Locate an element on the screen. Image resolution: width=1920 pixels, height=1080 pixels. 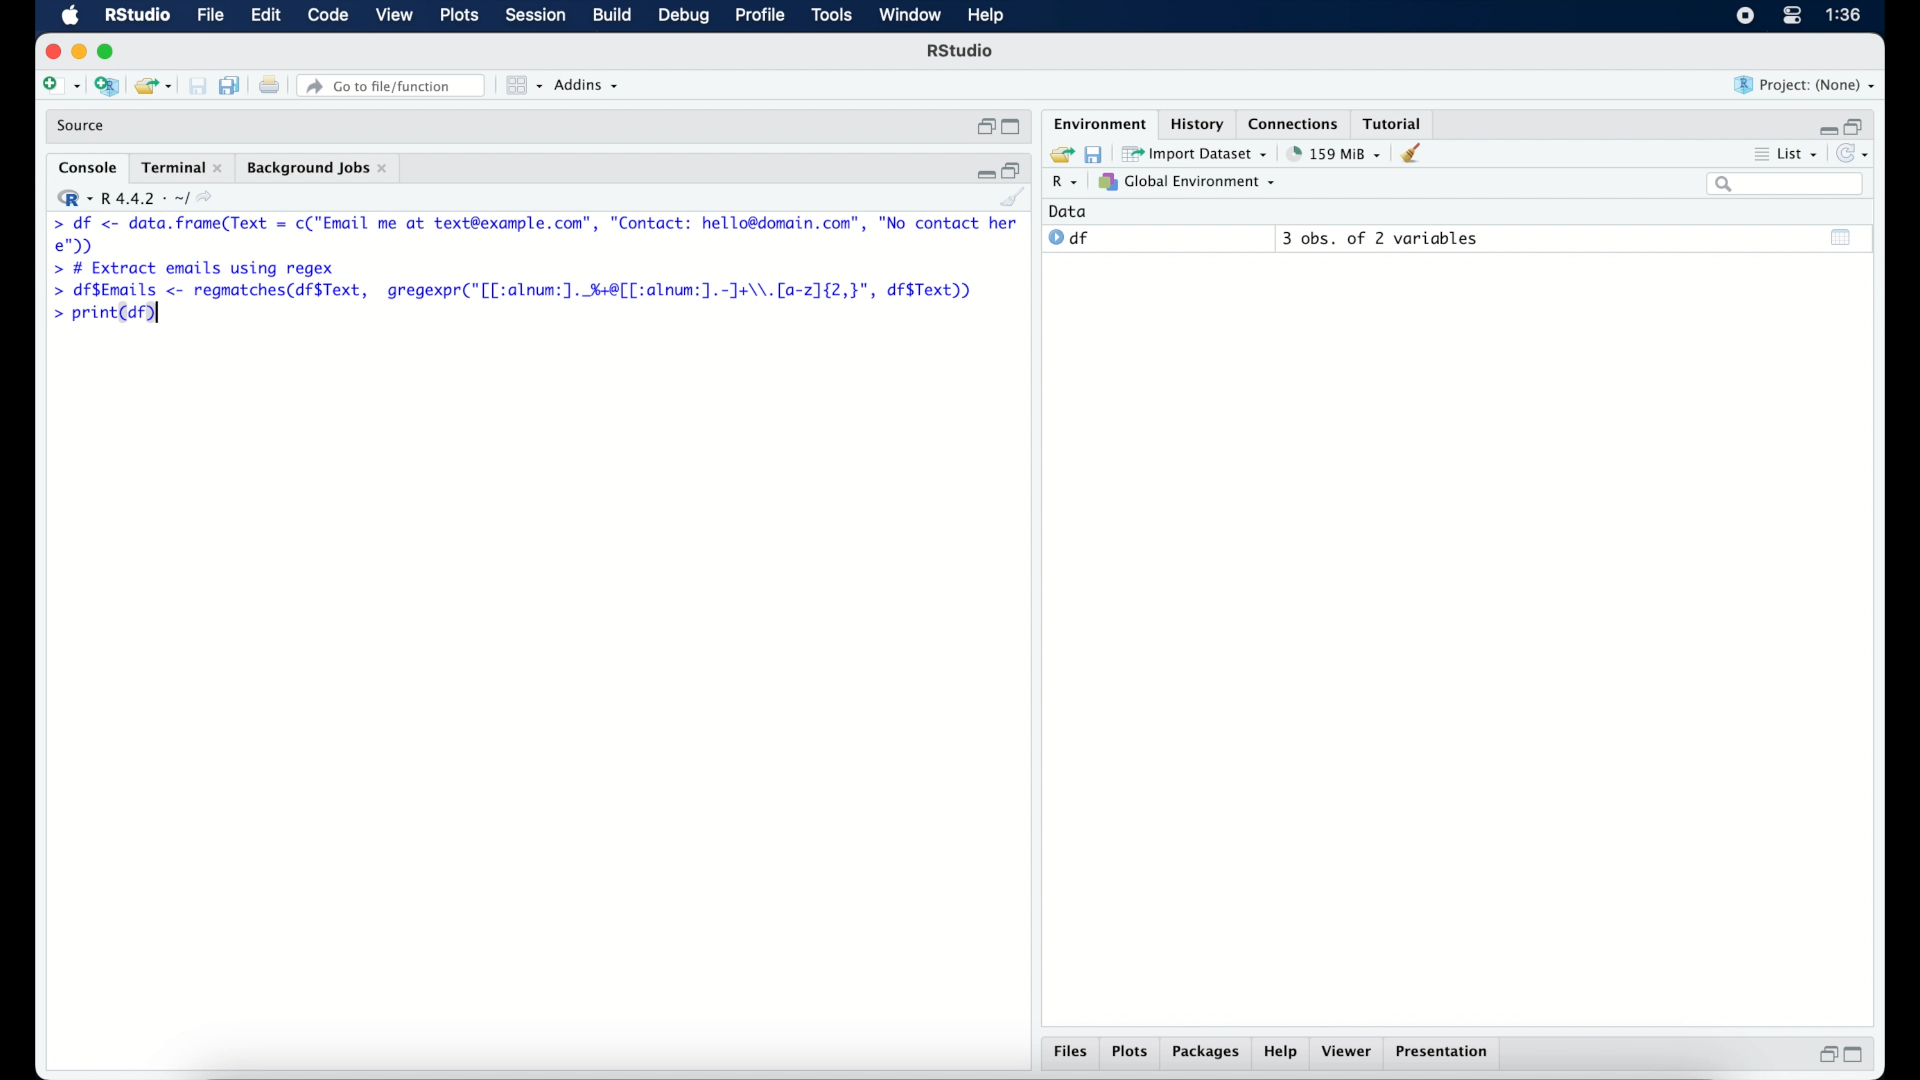
session is located at coordinates (535, 16).